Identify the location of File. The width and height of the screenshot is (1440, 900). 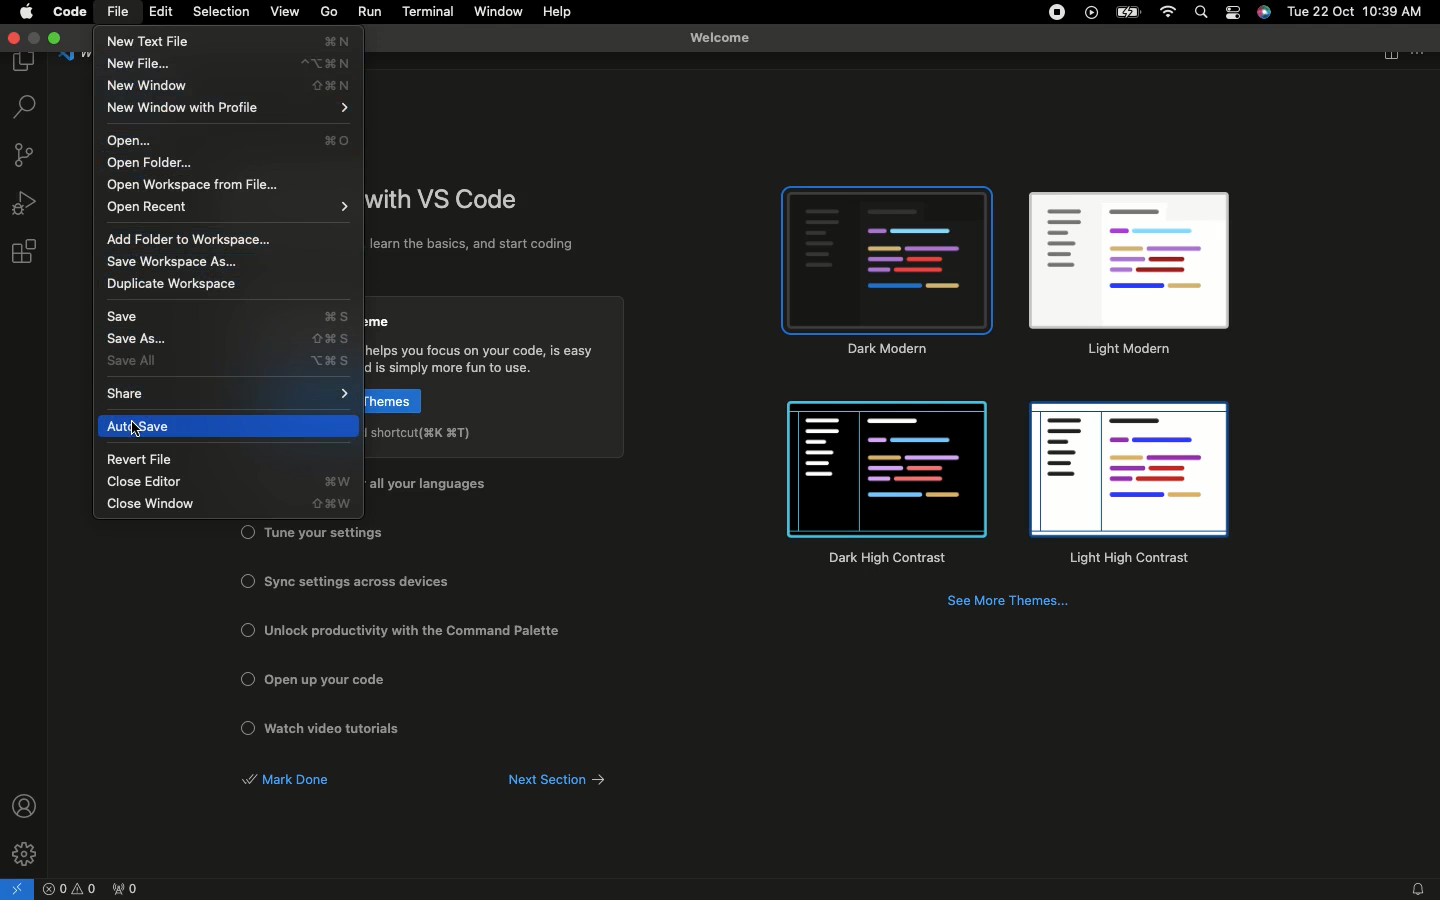
(120, 12).